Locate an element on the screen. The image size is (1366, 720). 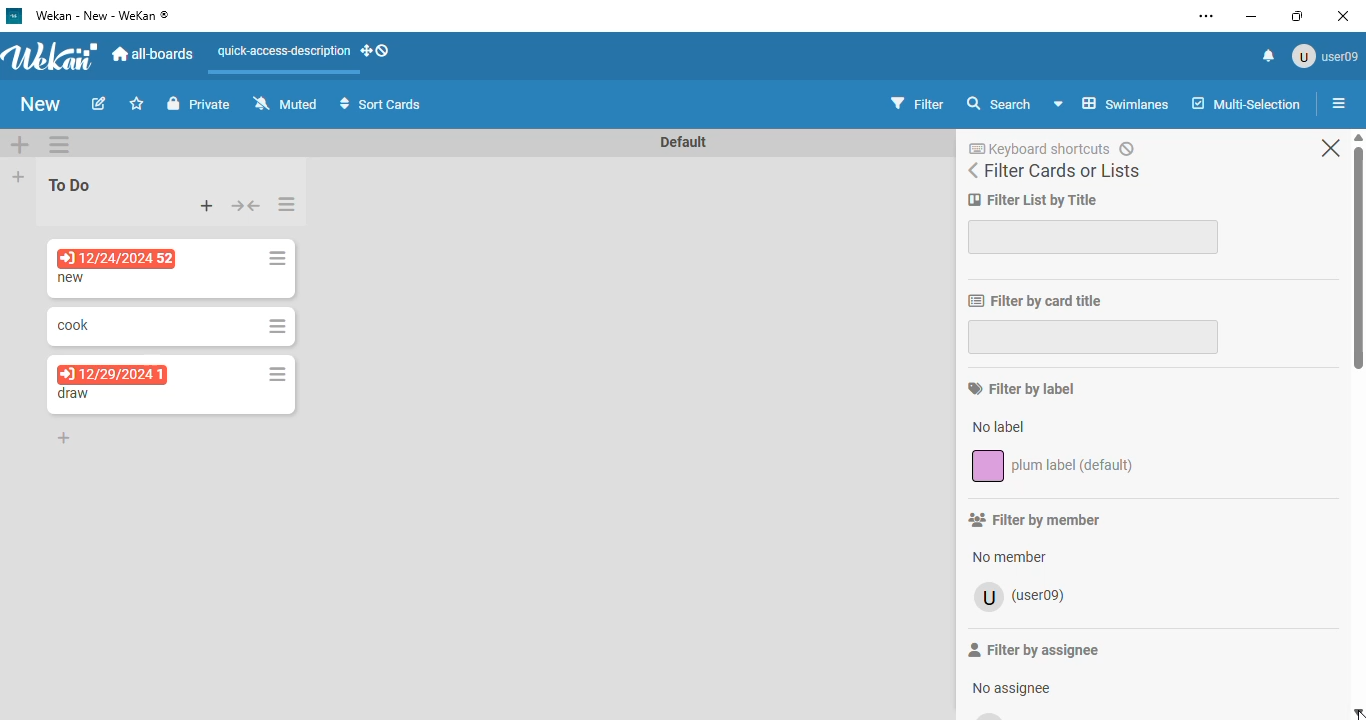
user09 is located at coordinates (1324, 56).